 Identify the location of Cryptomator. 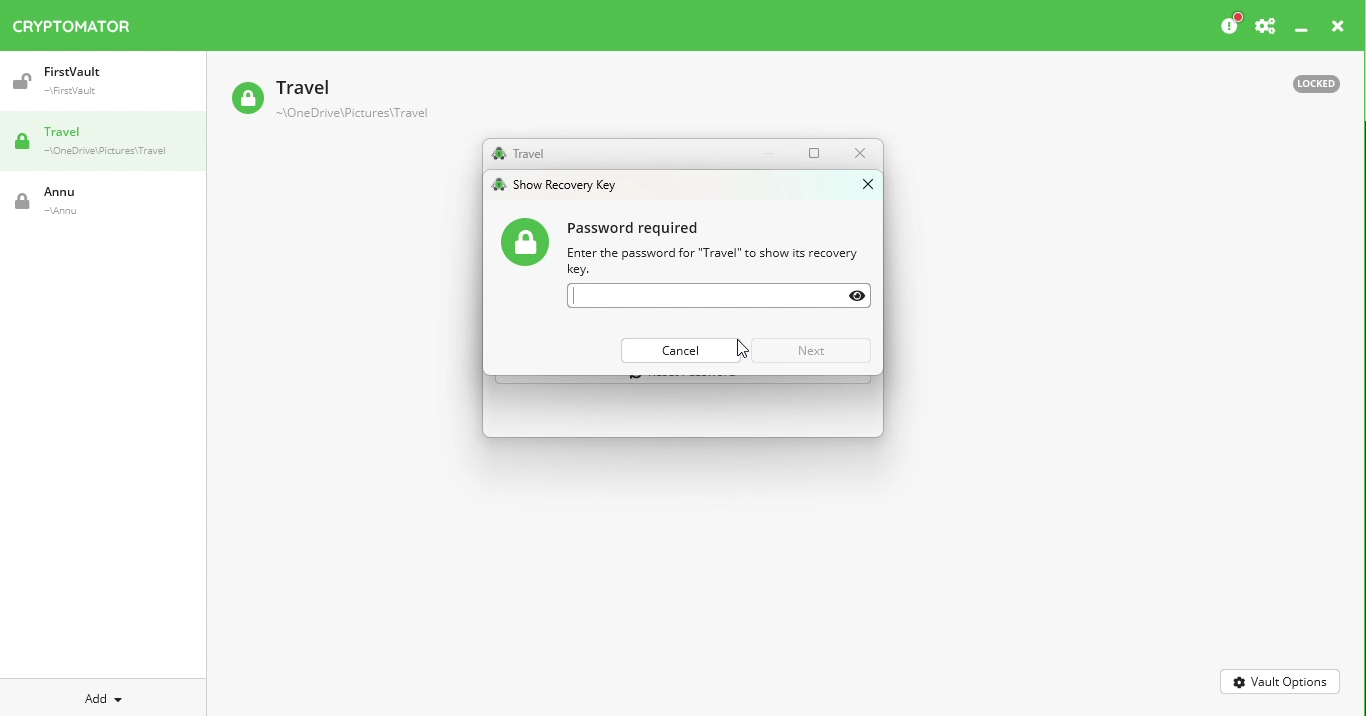
(72, 22).